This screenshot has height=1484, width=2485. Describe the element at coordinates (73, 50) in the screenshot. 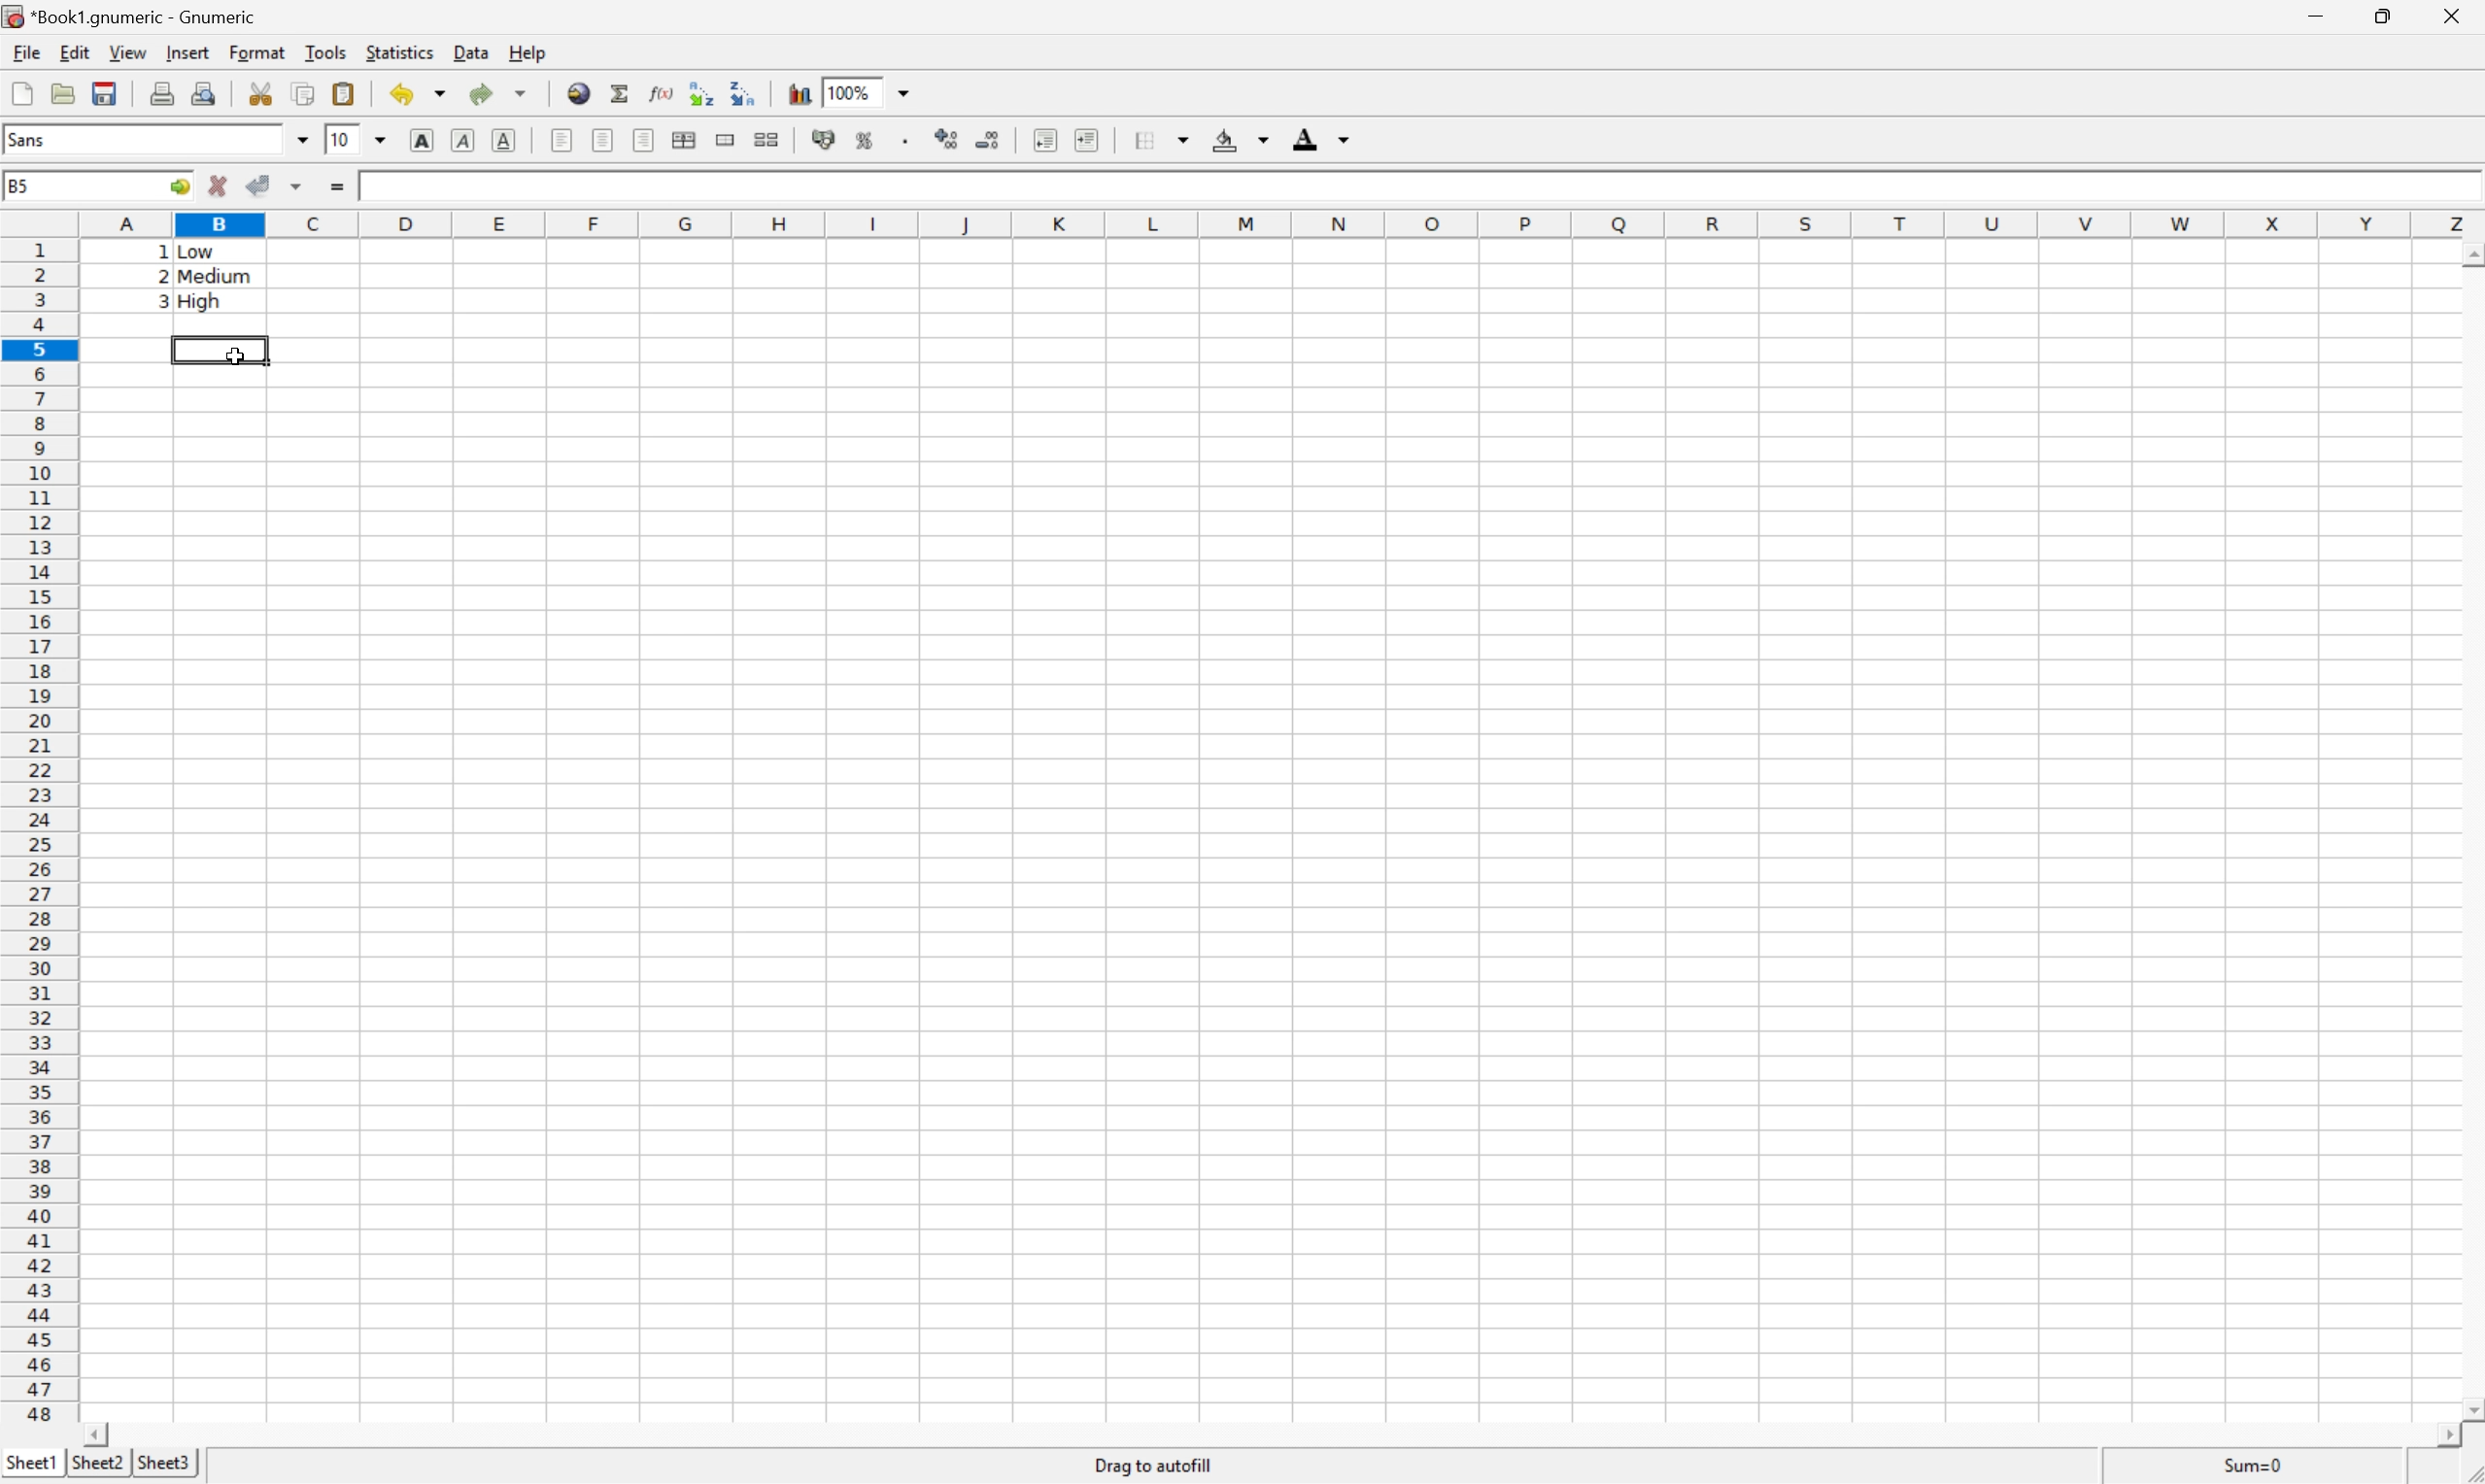

I see `Edit` at that location.